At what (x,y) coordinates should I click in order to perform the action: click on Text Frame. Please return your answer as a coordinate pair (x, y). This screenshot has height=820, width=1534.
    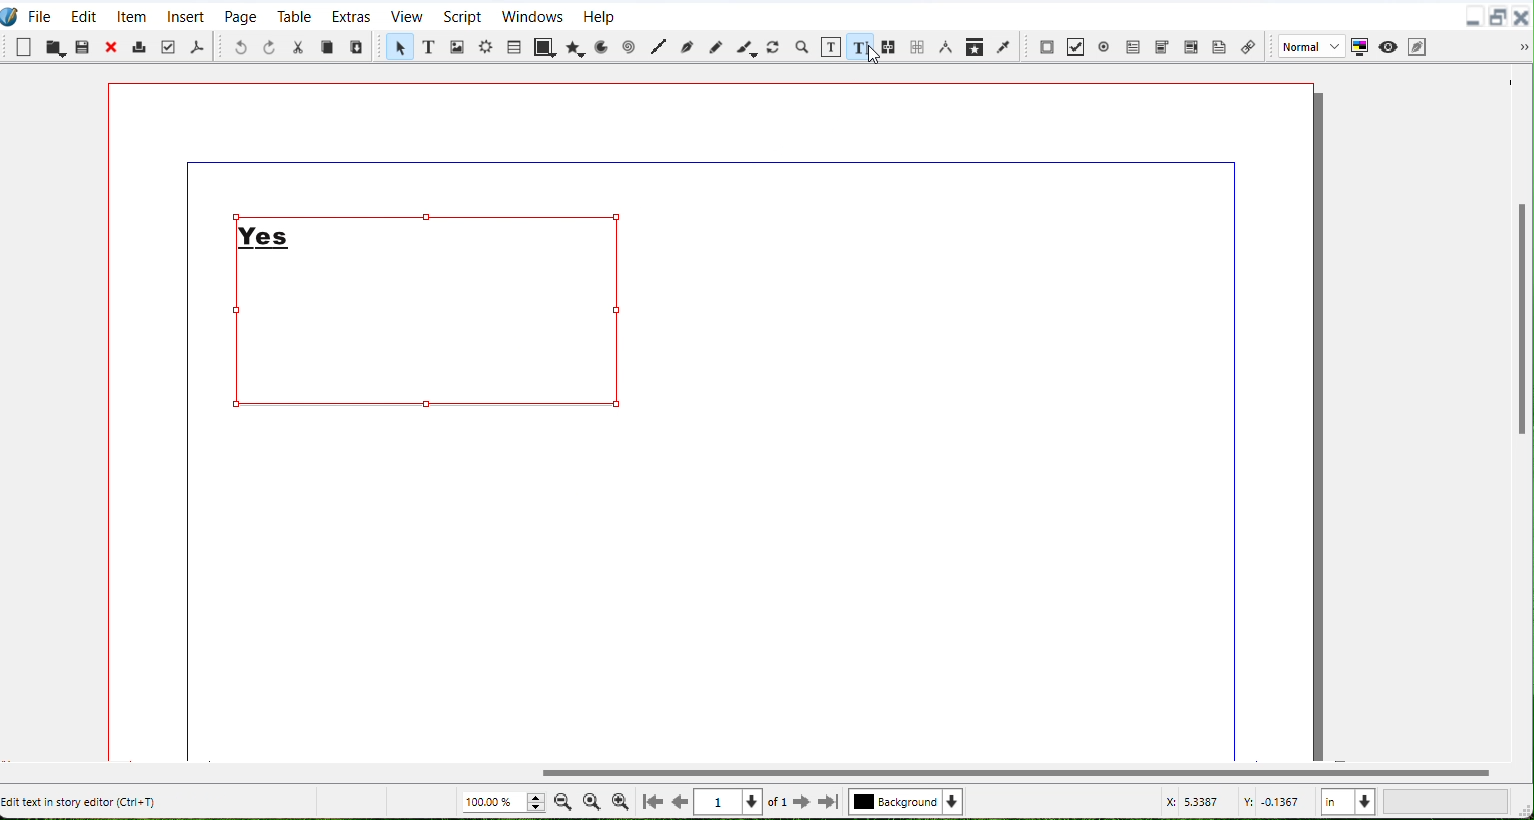
    Looking at the image, I should click on (427, 48).